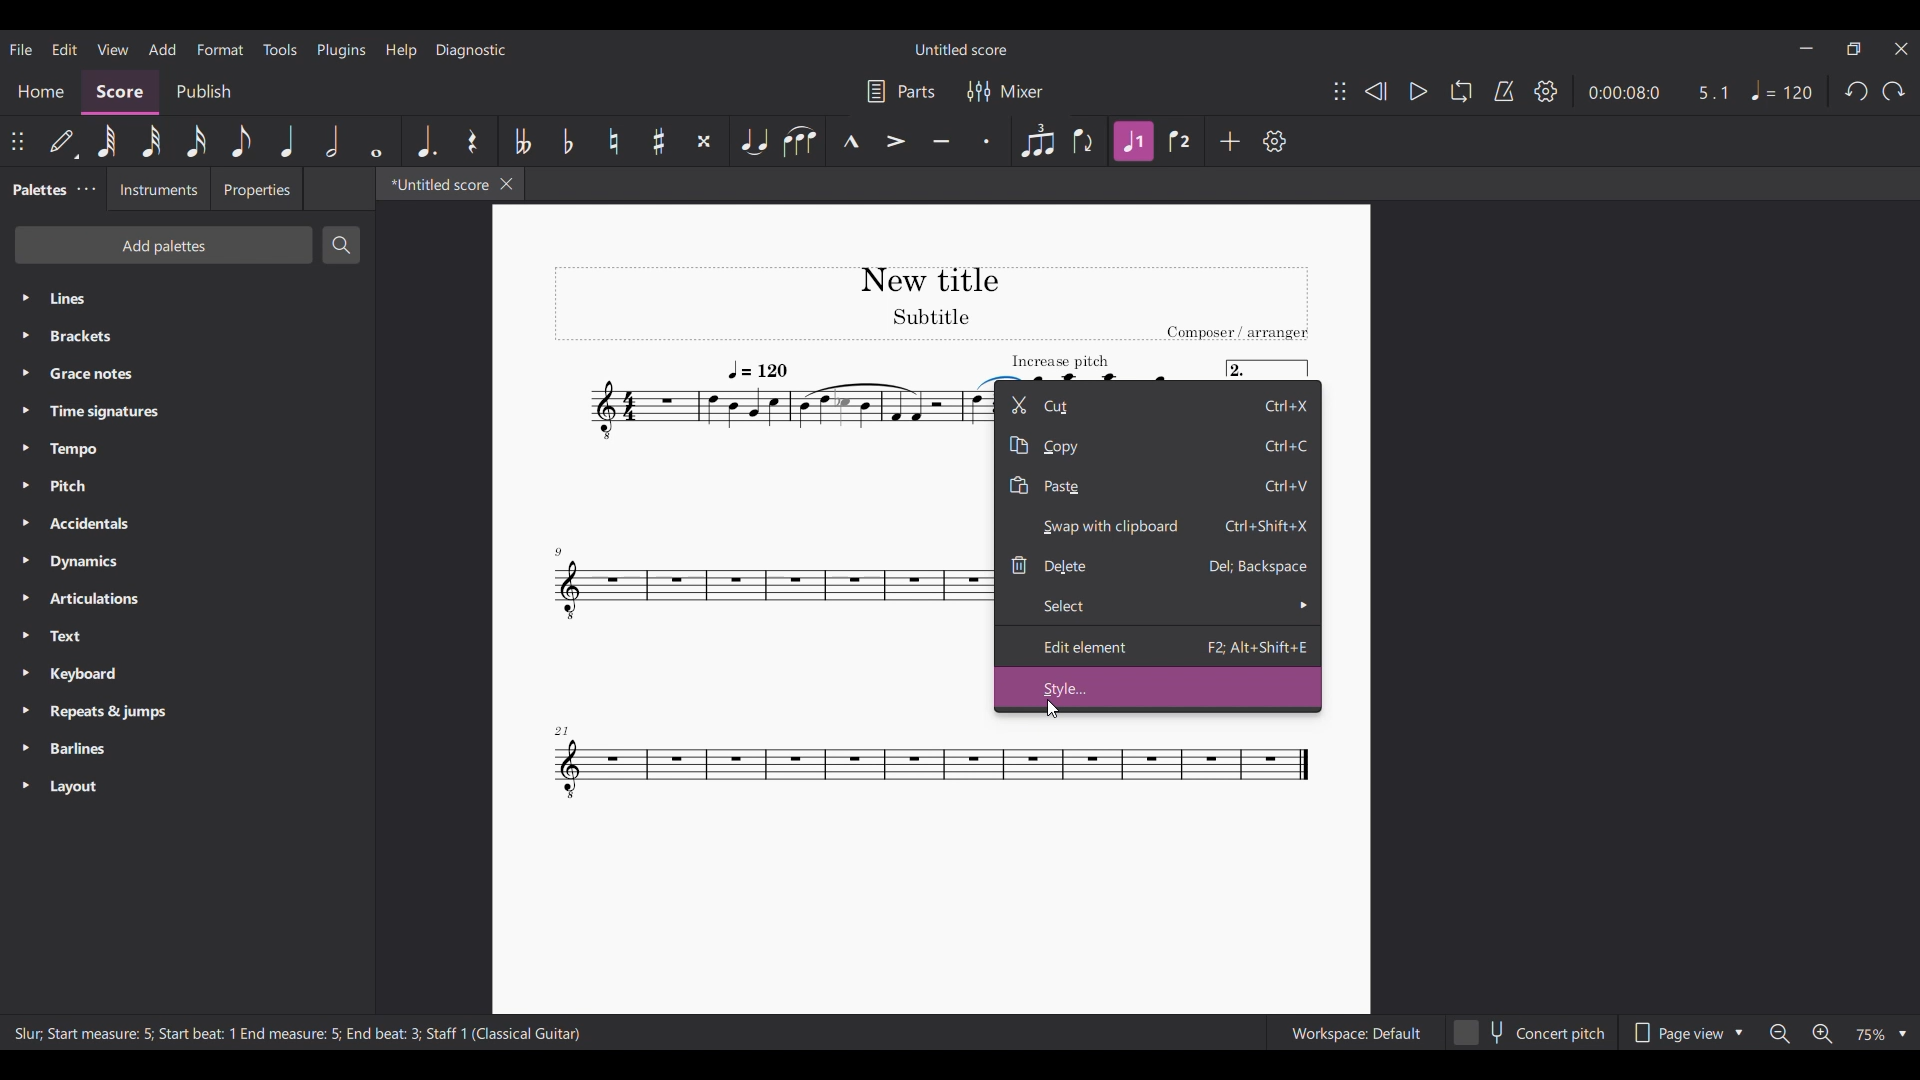 The height and width of the screenshot is (1080, 1920). What do you see at coordinates (186, 524) in the screenshot?
I see `Accidentals` at bounding box center [186, 524].